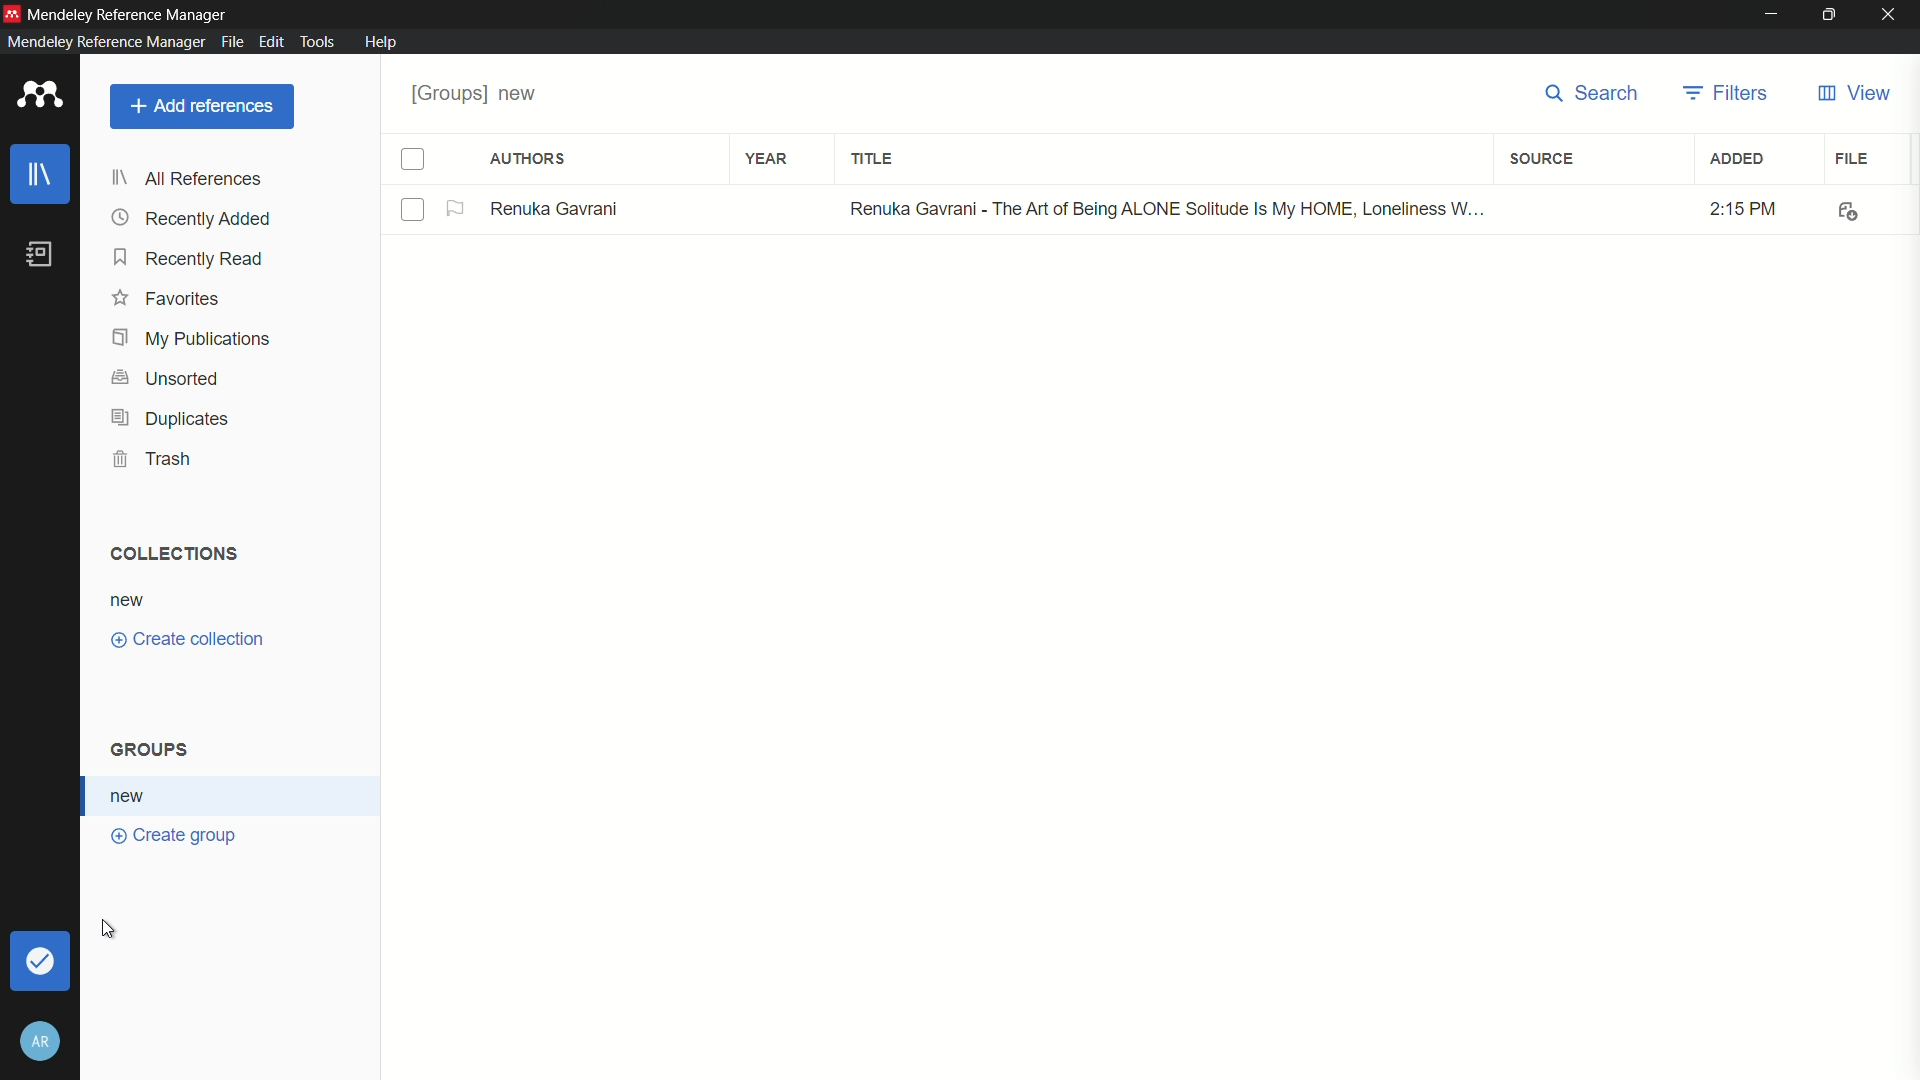  Describe the element at coordinates (319, 40) in the screenshot. I see `tools menu` at that location.